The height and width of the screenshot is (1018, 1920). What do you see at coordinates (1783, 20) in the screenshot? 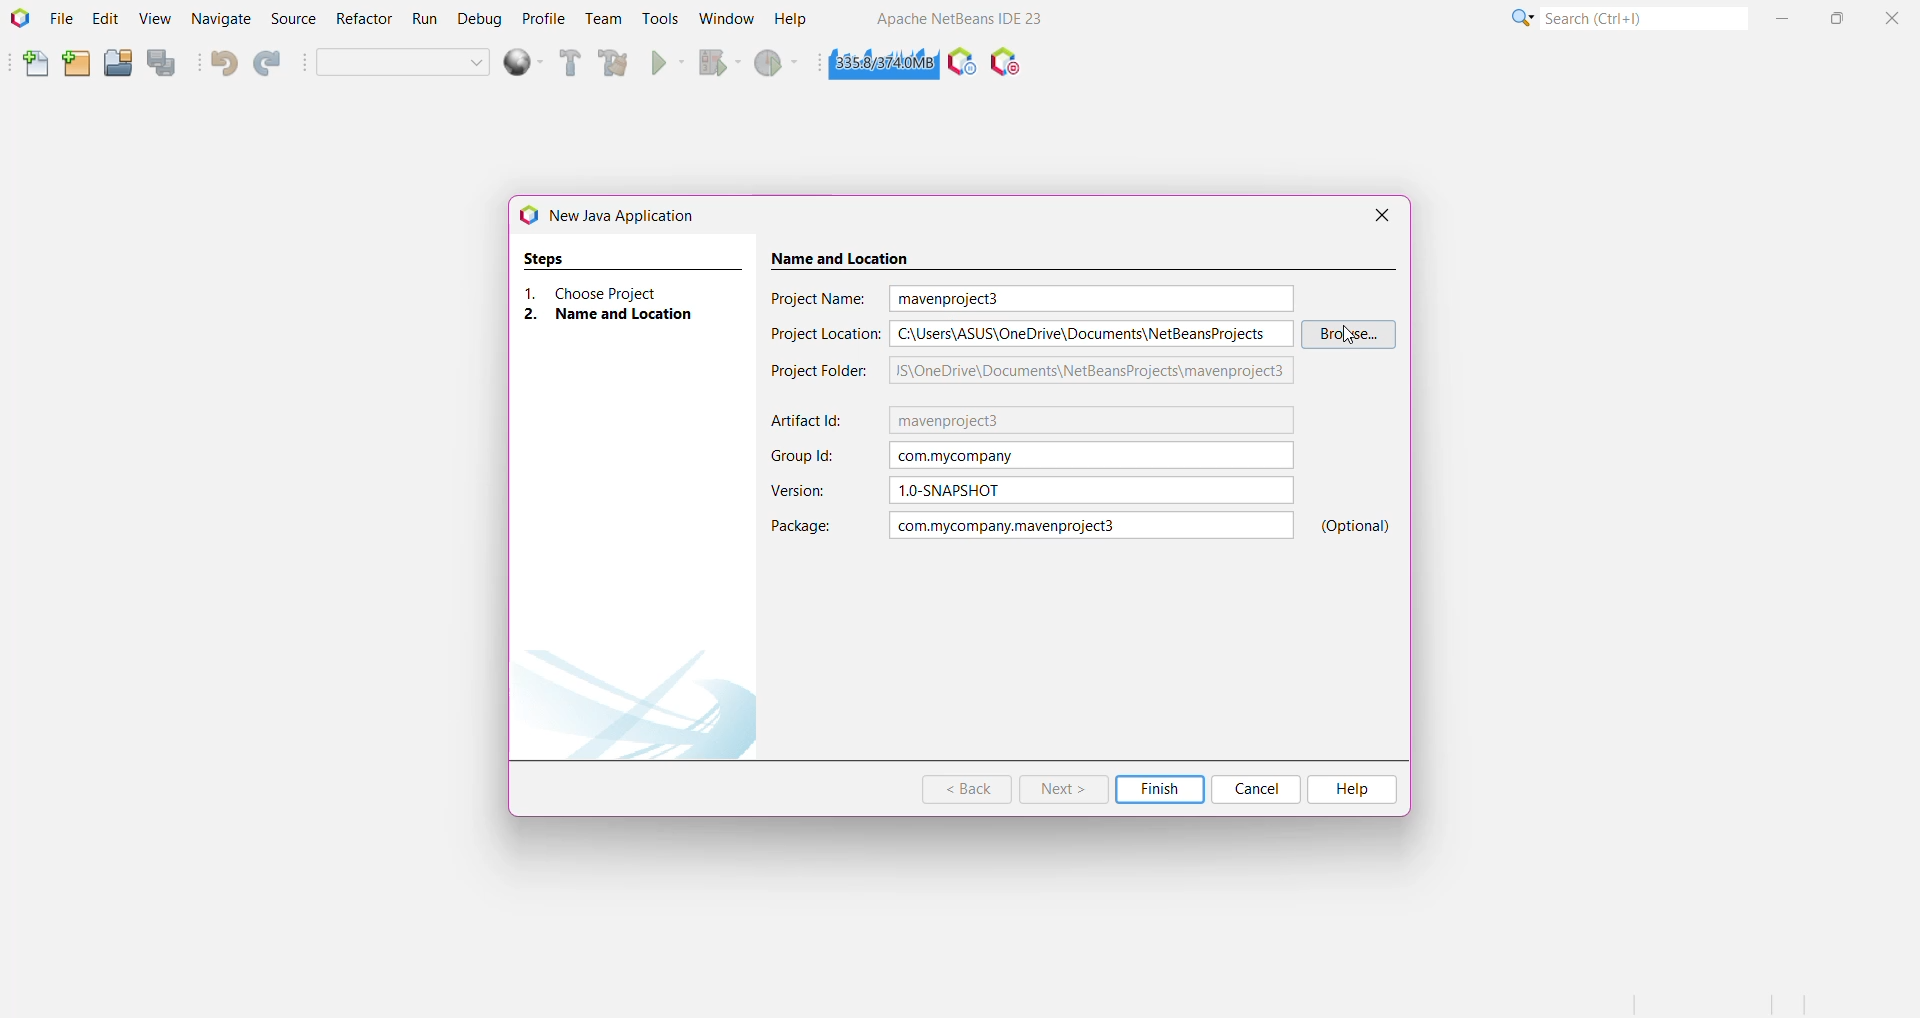
I see `Minimize` at bounding box center [1783, 20].